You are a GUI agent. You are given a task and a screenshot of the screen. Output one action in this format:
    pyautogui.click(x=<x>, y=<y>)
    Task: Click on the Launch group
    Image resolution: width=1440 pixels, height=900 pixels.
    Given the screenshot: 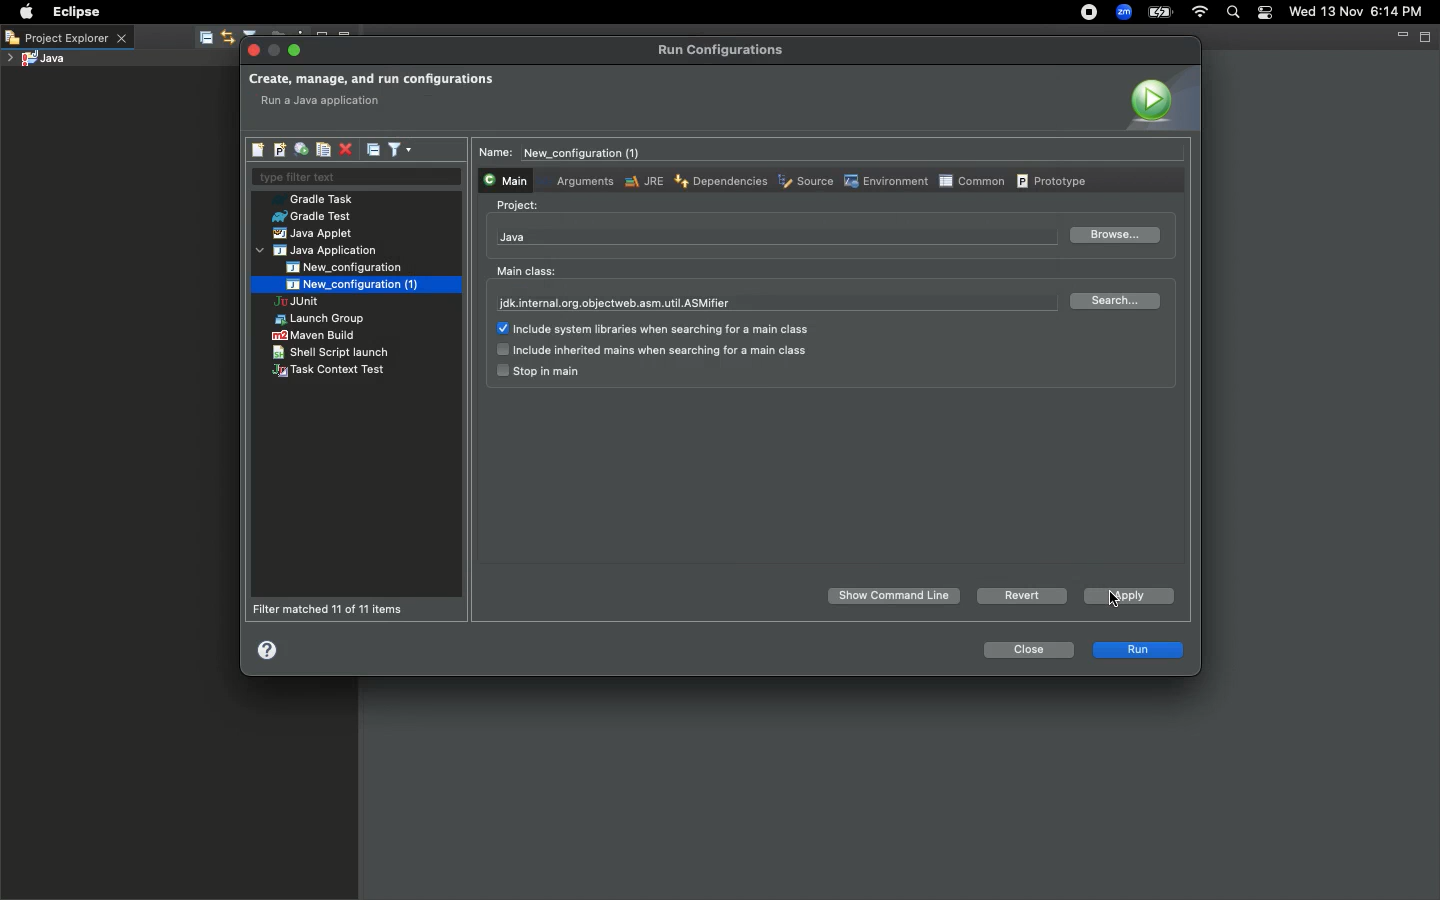 What is the action you would take?
    pyautogui.click(x=322, y=319)
    